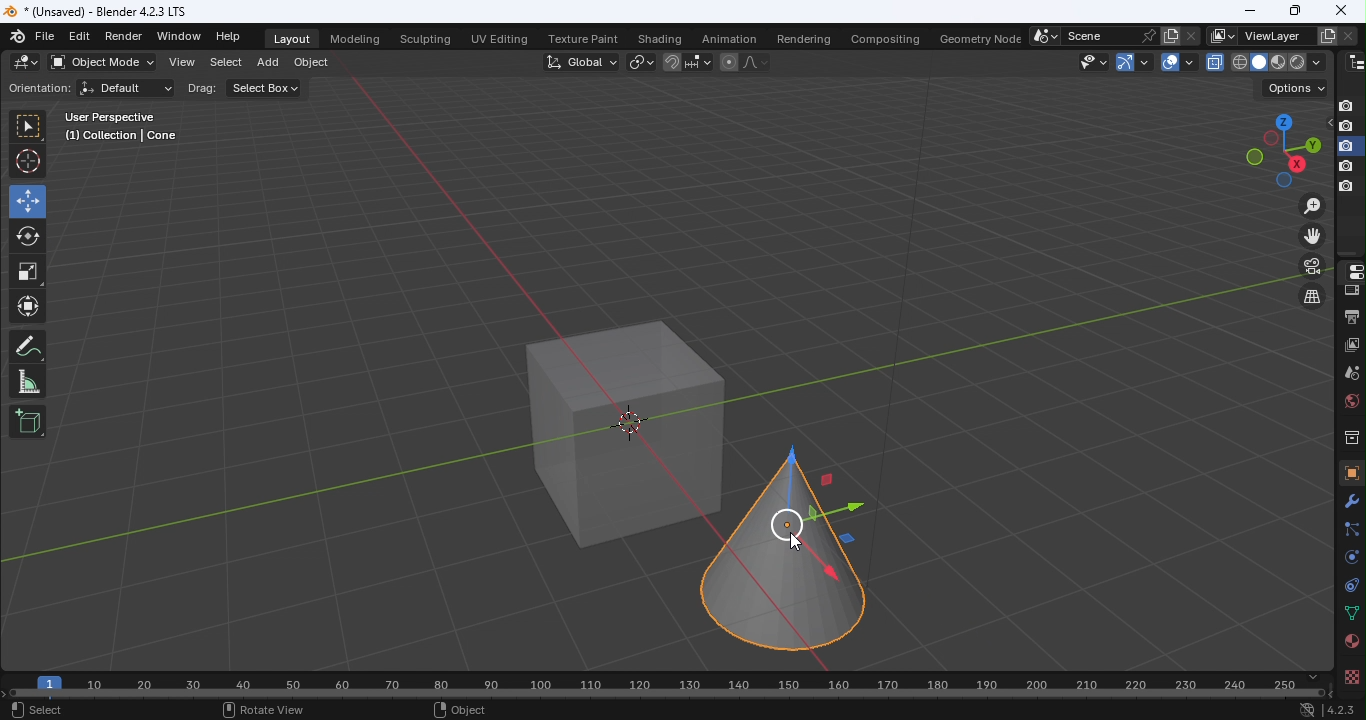  I want to click on Layout, so click(293, 39).